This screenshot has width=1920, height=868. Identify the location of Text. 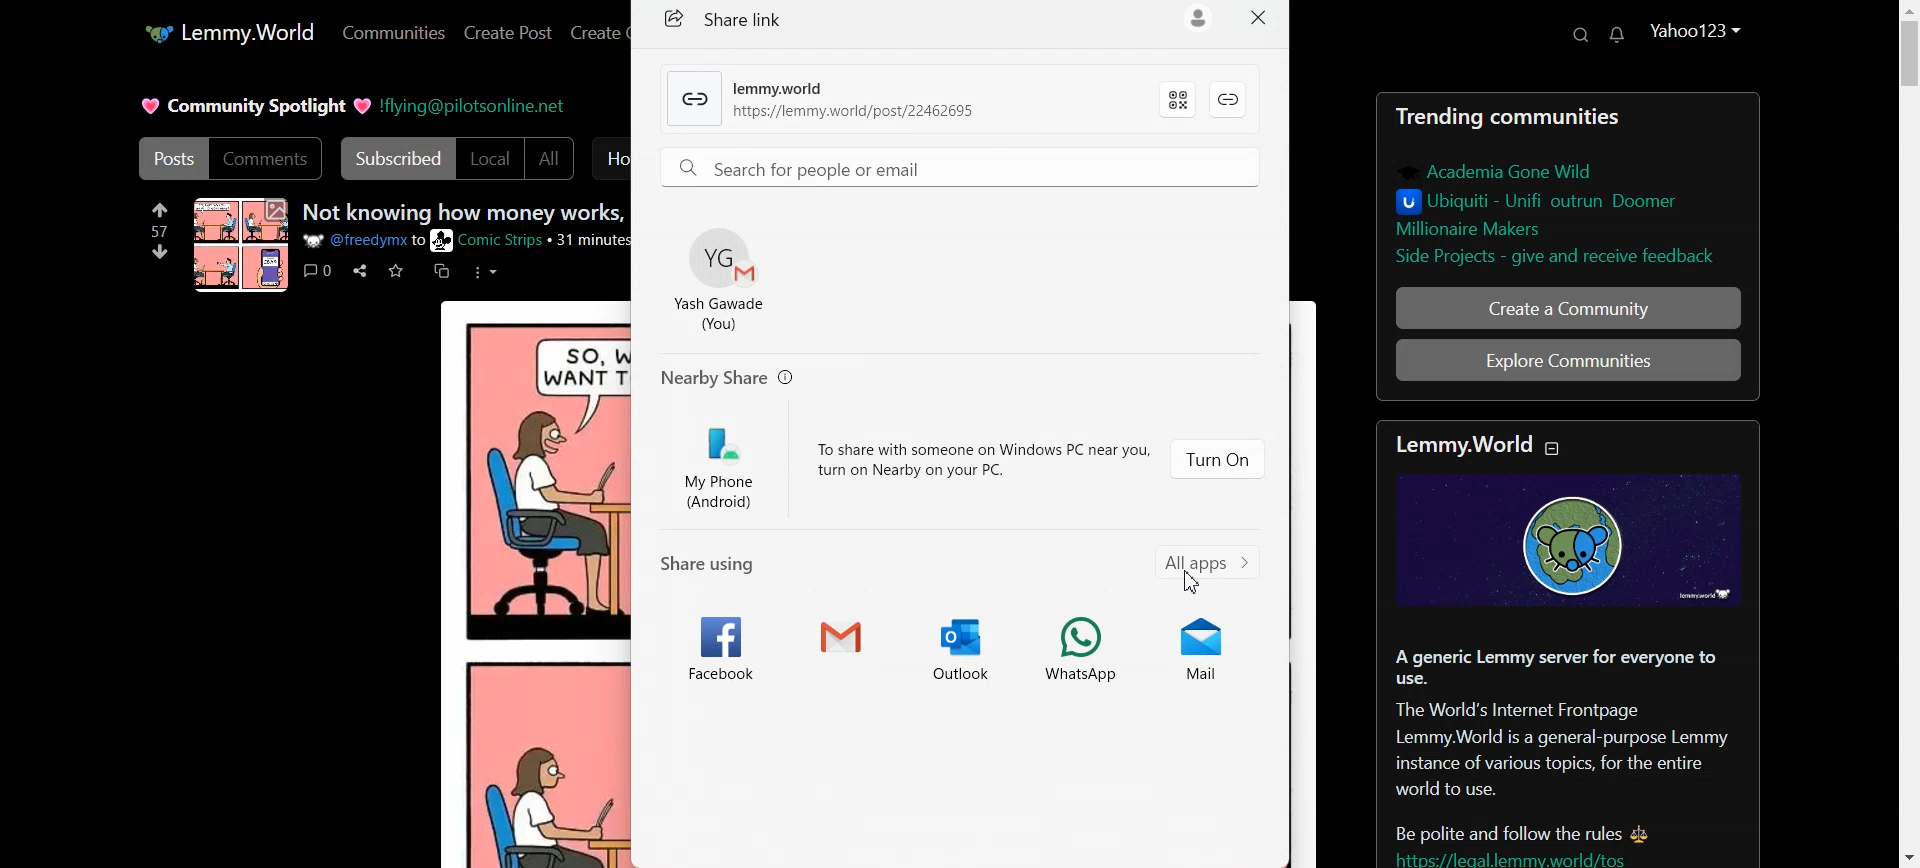
(465, 213).